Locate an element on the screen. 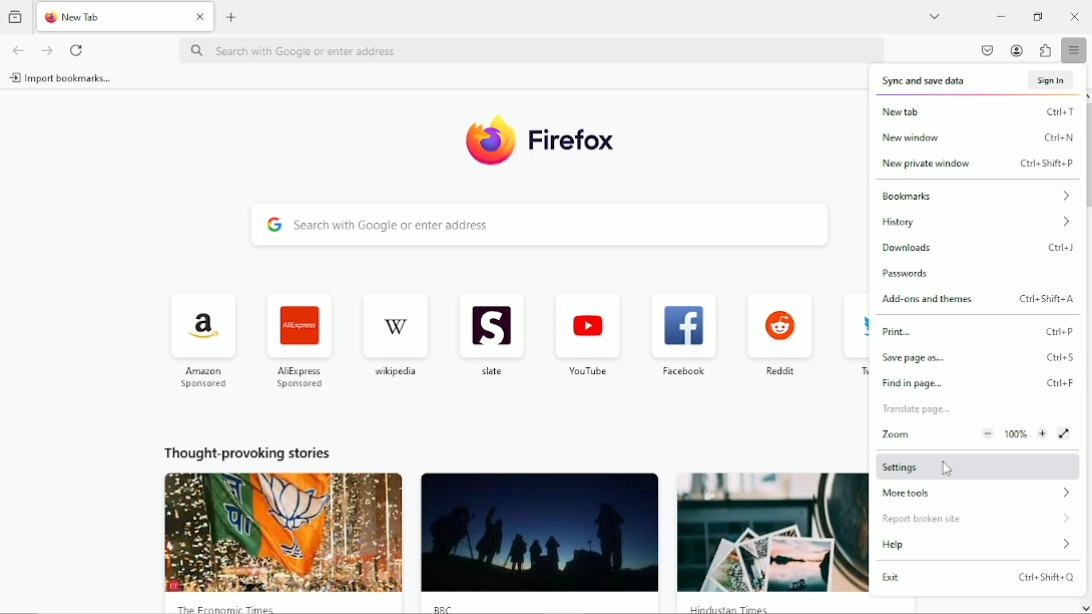  exit is located at coordinates (907, 578).